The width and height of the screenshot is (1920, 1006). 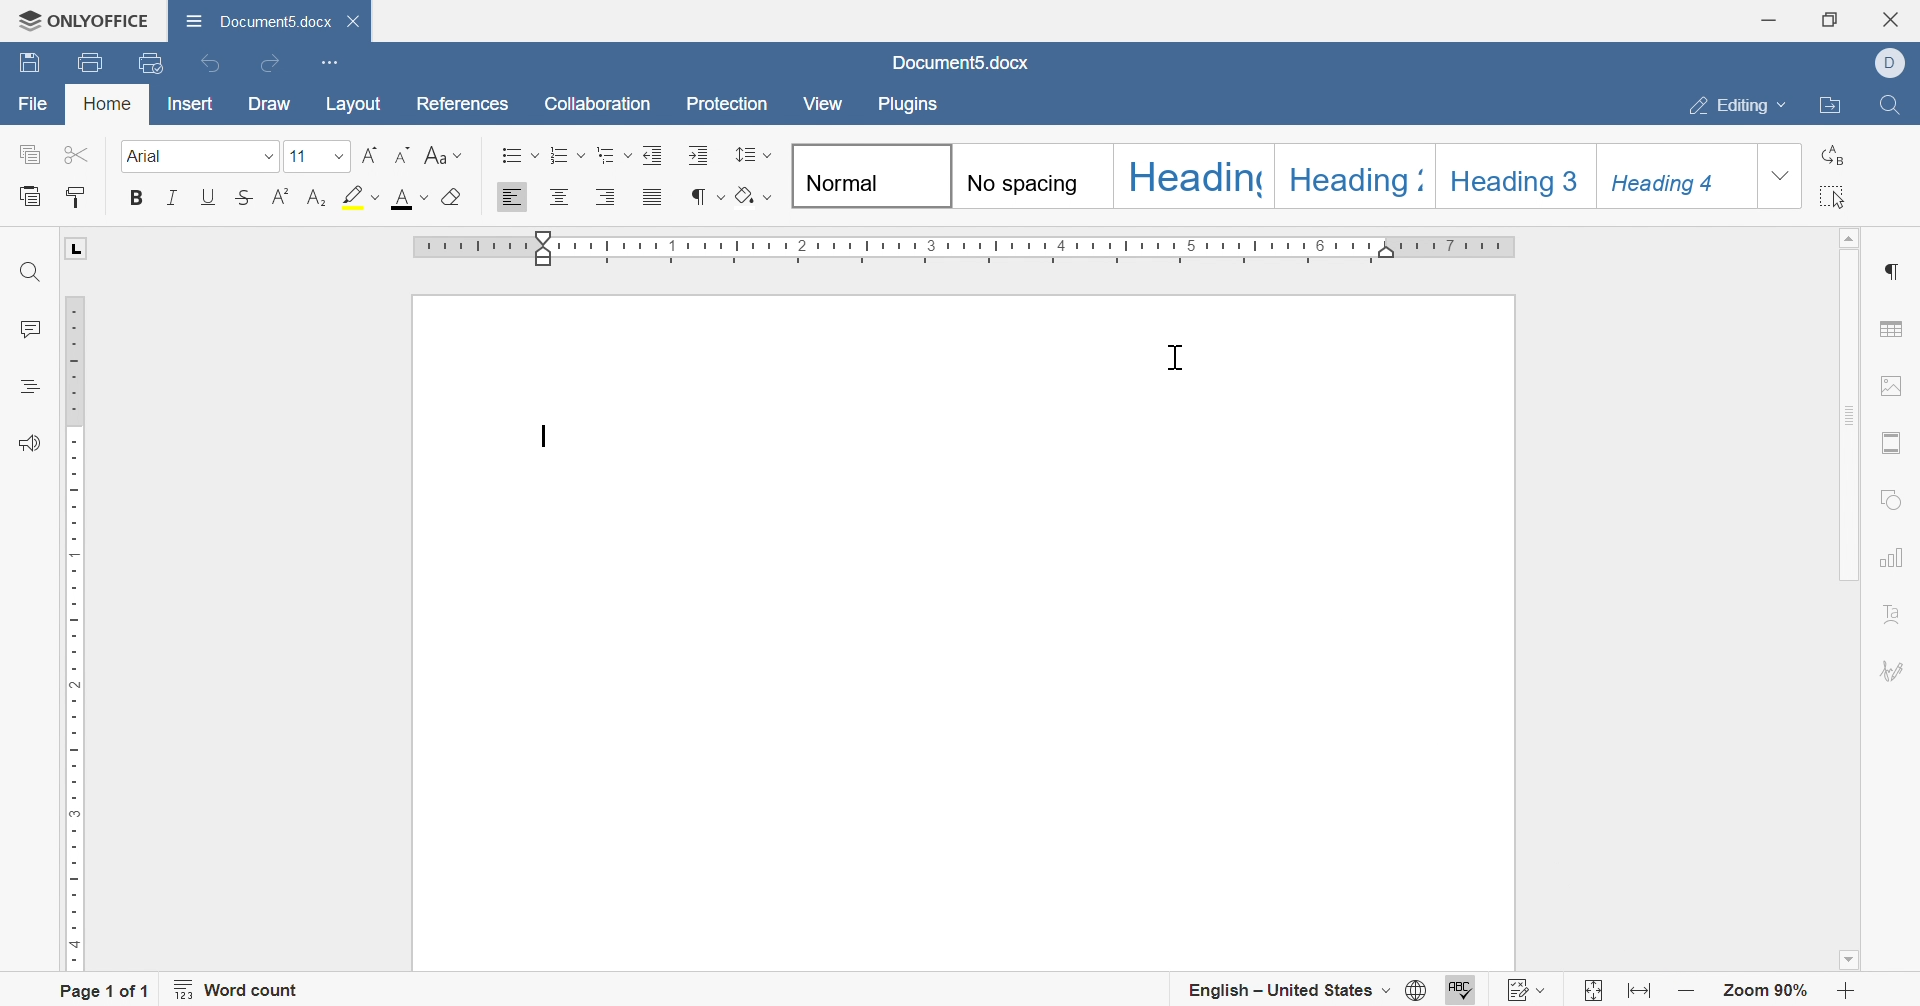 What do you see at coordinates (655, 157) in the screenshot?
I see `decrease indent` at bounding box center [655, 157].